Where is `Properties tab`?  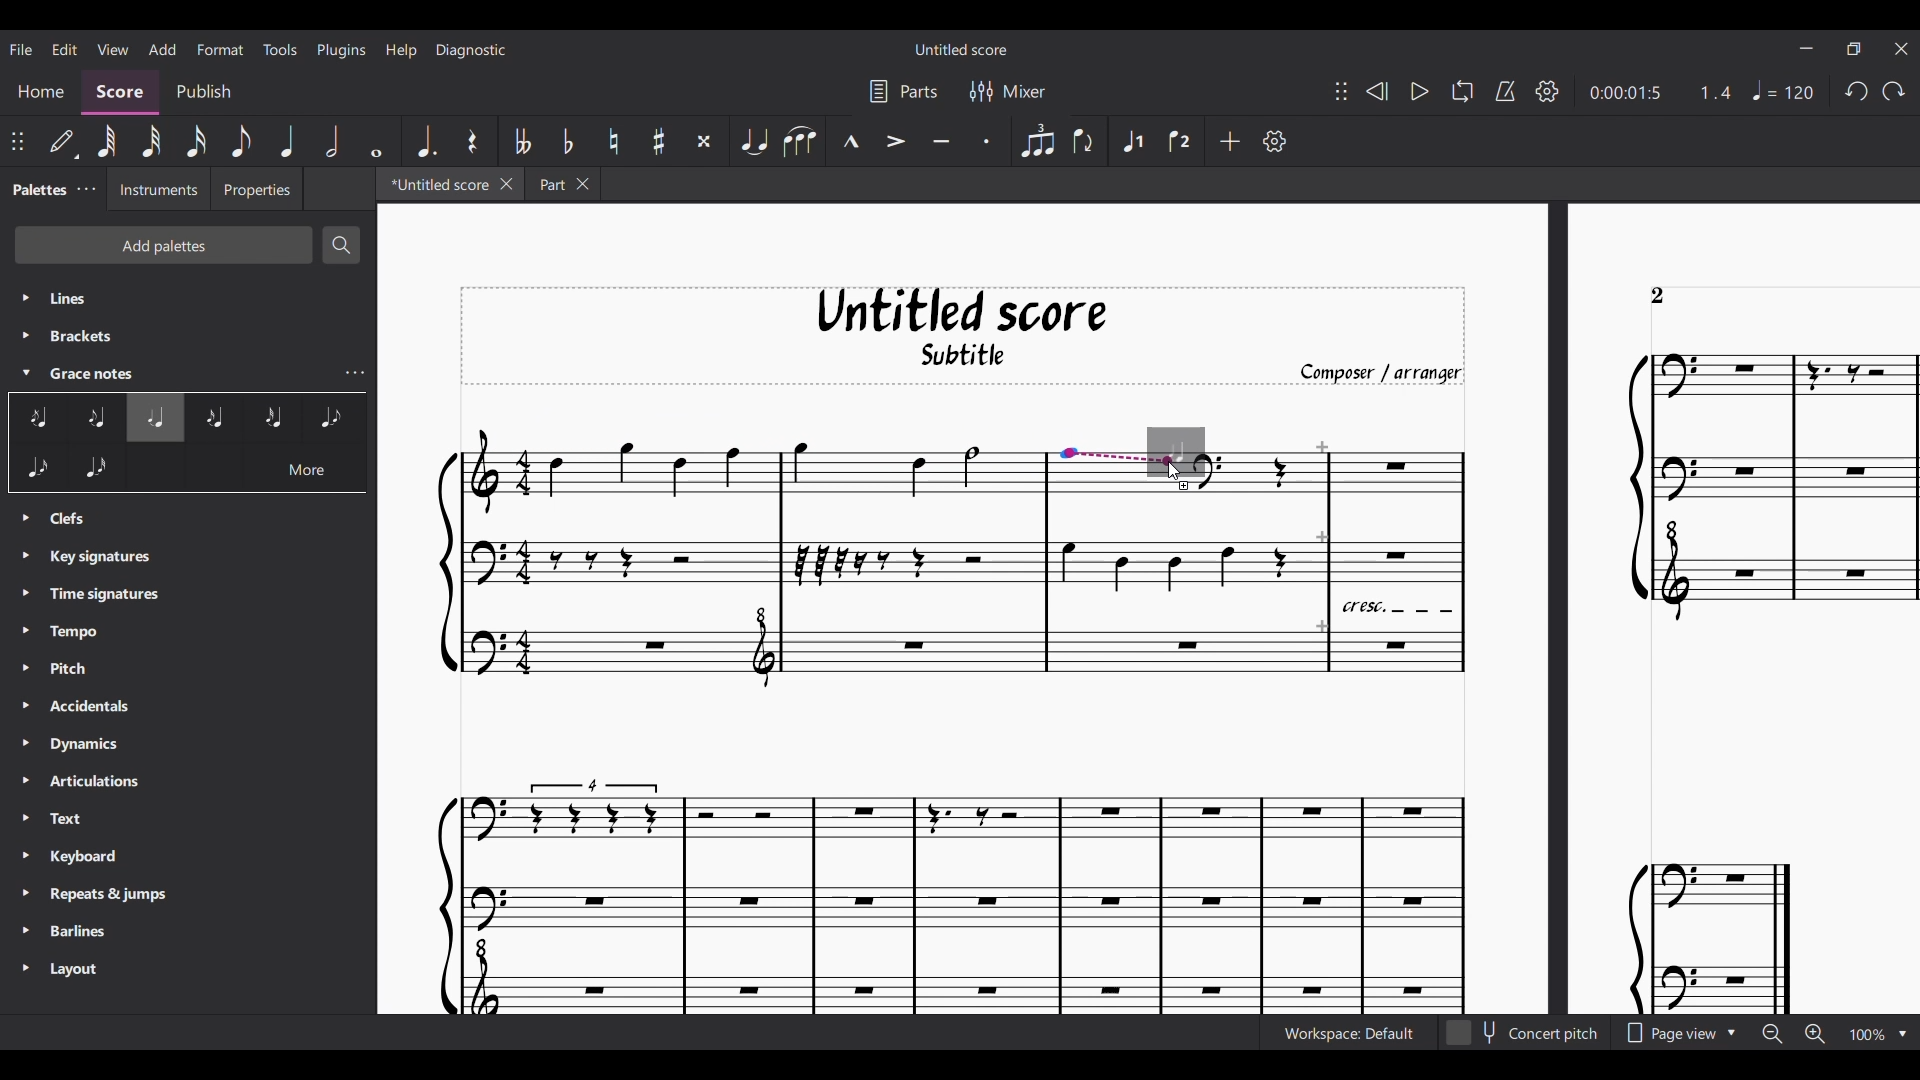 Properties tab is located at coordinates (256, 189).